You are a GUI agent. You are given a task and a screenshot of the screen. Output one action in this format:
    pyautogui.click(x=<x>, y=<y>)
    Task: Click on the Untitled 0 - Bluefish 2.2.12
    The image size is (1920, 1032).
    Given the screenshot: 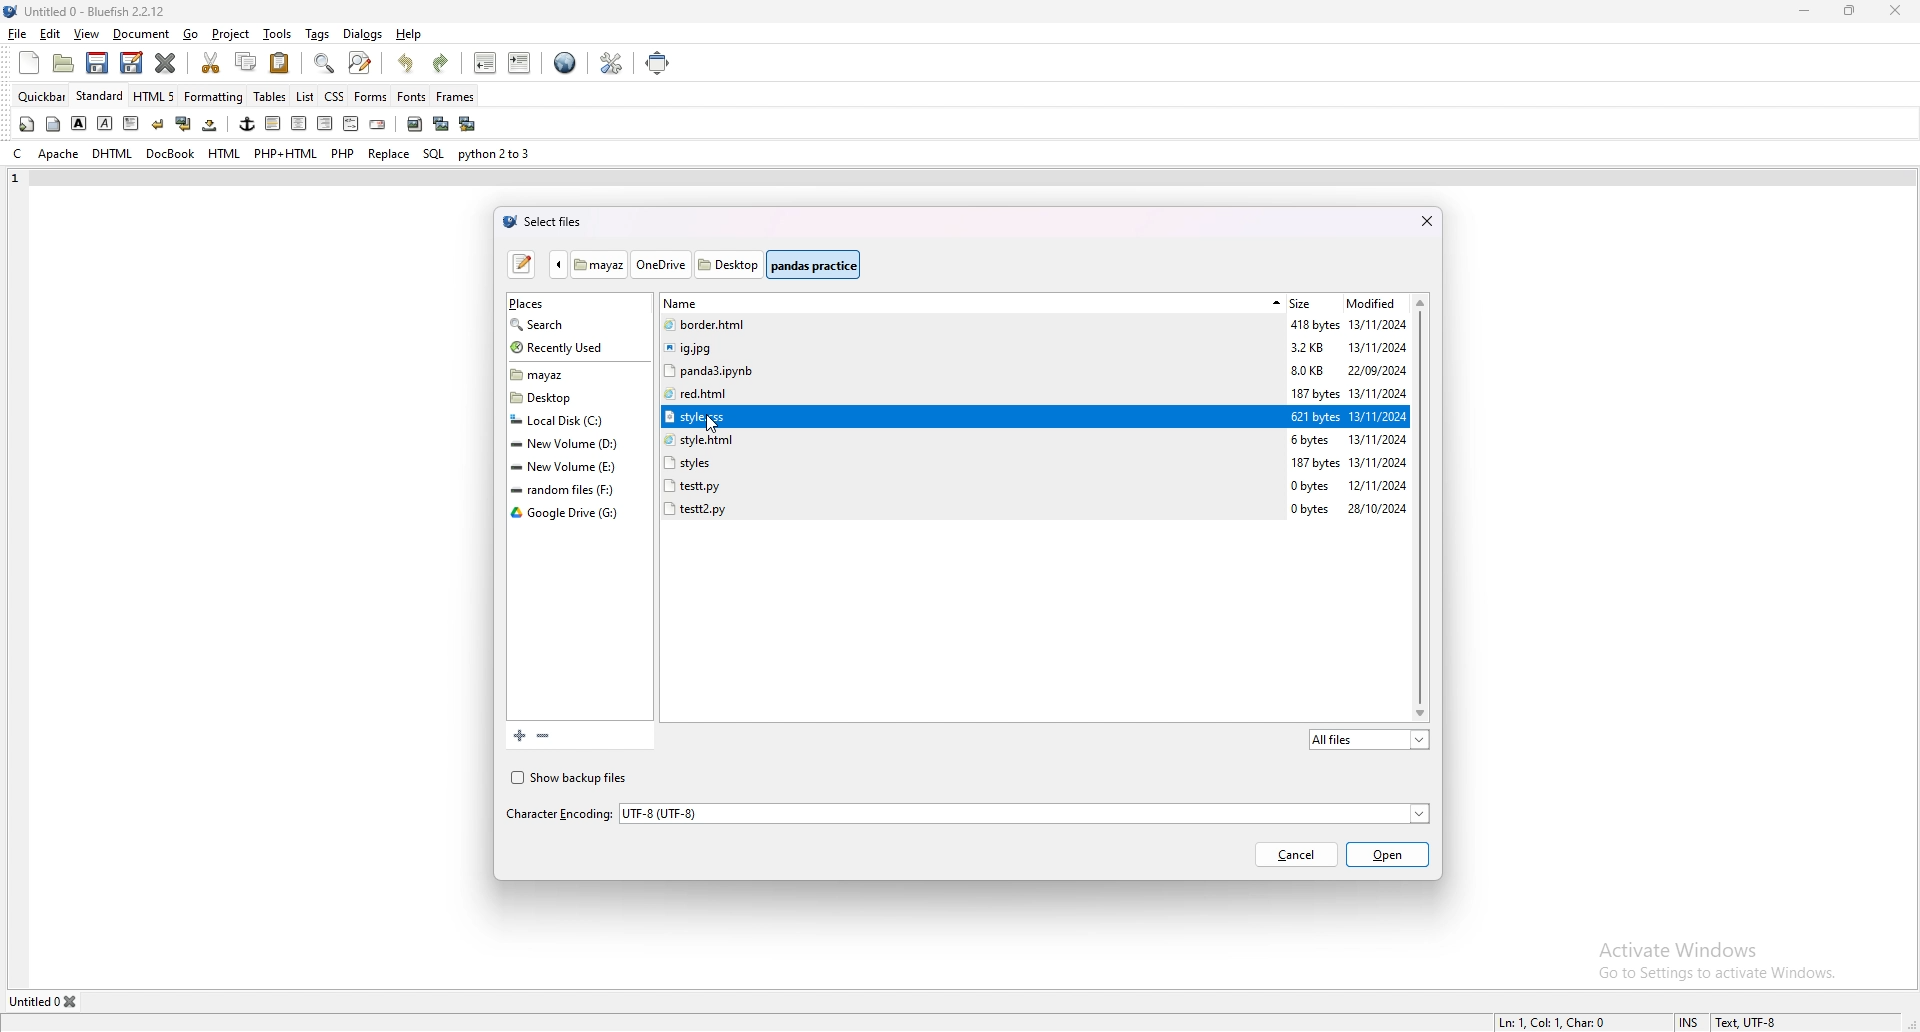 What is the action you would take?
    pyautogui.click(x=96, y=10)
    